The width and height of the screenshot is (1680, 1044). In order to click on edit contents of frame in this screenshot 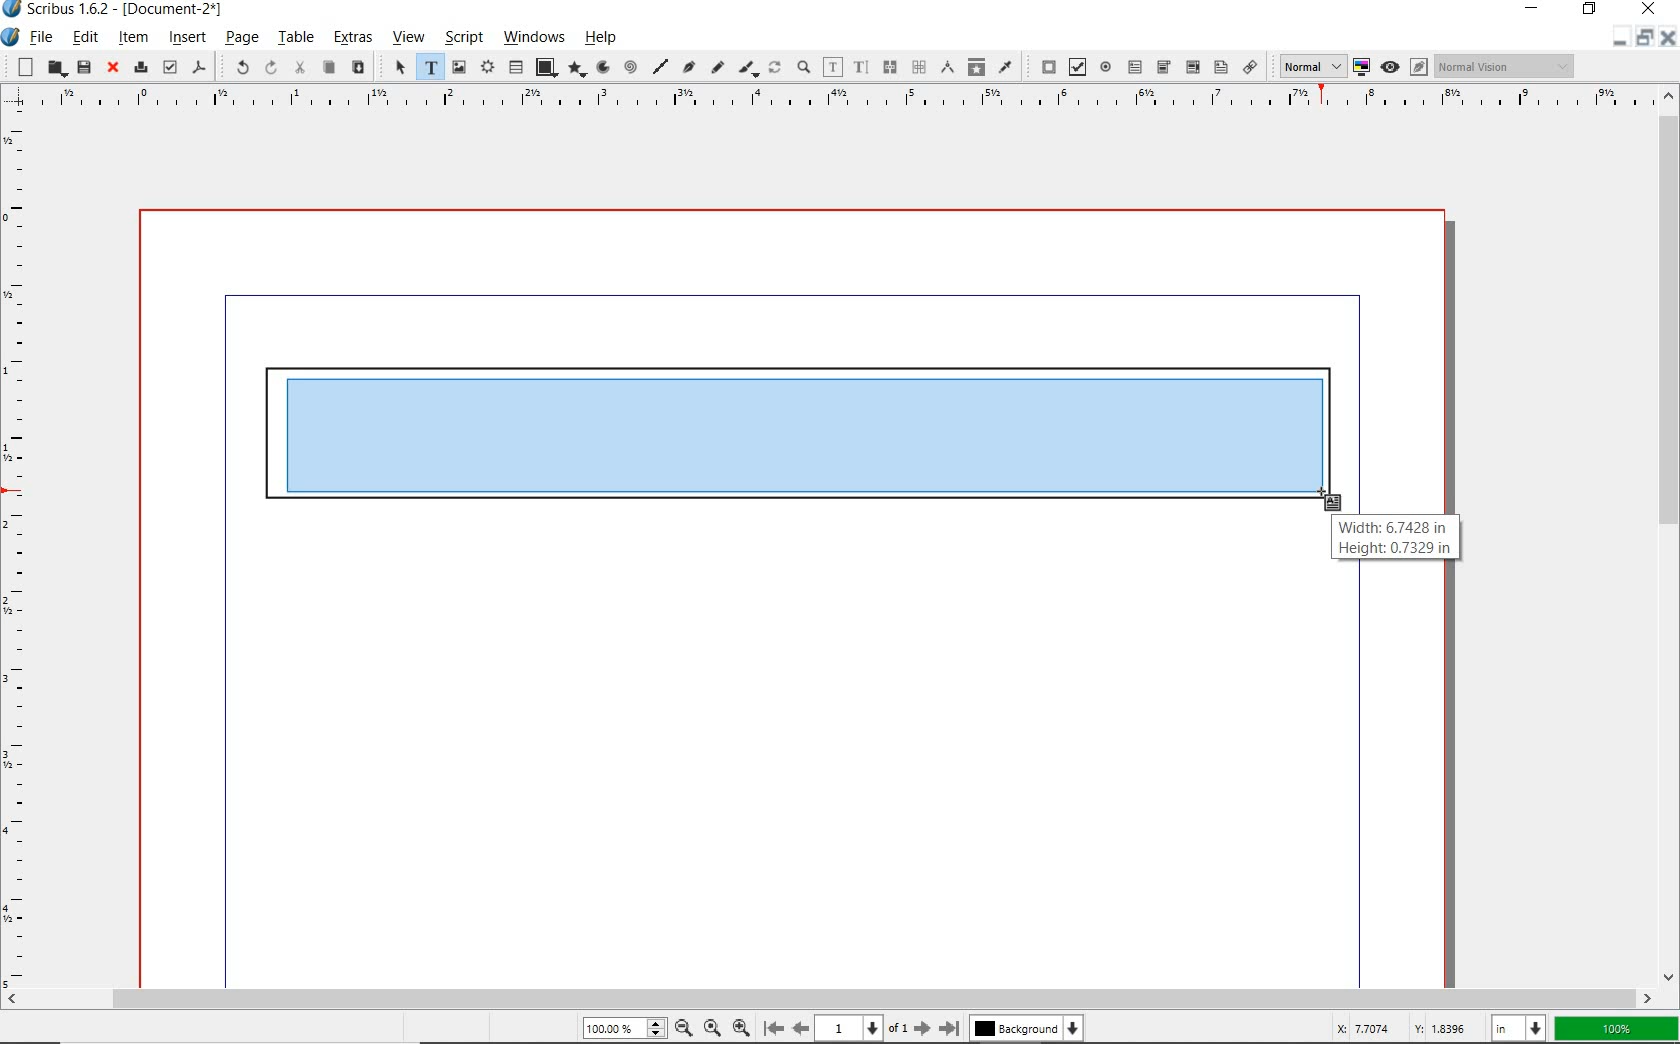, I will do `click(832, 67)`.